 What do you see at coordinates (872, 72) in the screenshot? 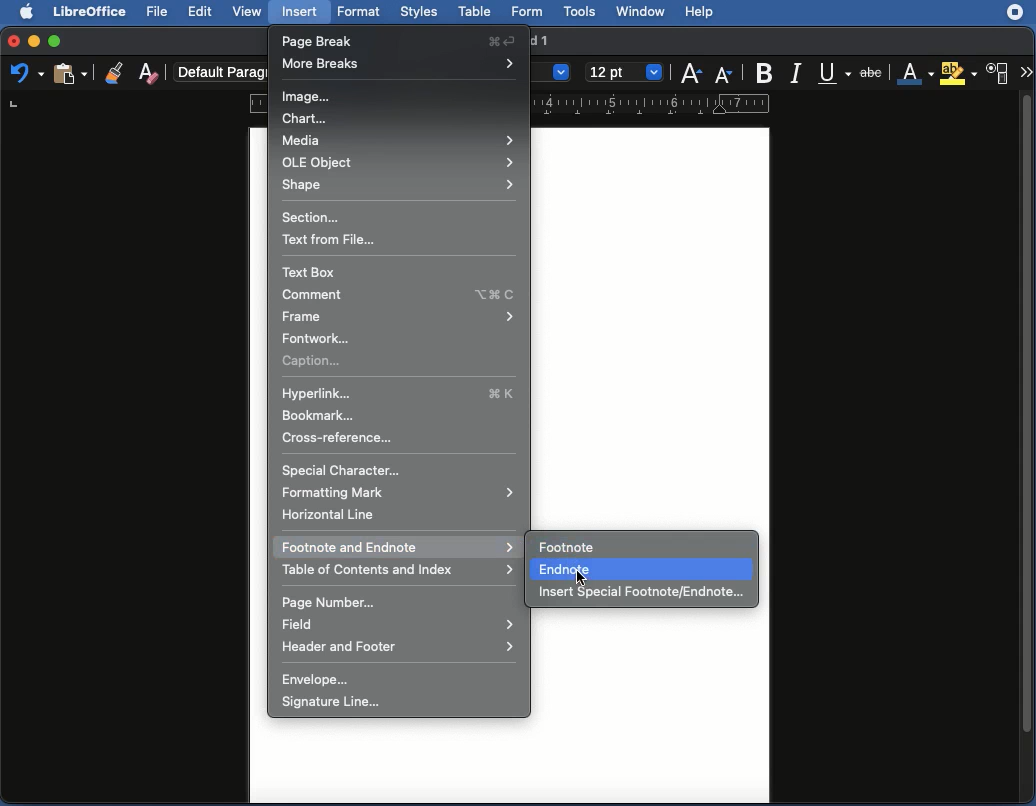
I see `Strikethrough` at bounding box center [872, 72].